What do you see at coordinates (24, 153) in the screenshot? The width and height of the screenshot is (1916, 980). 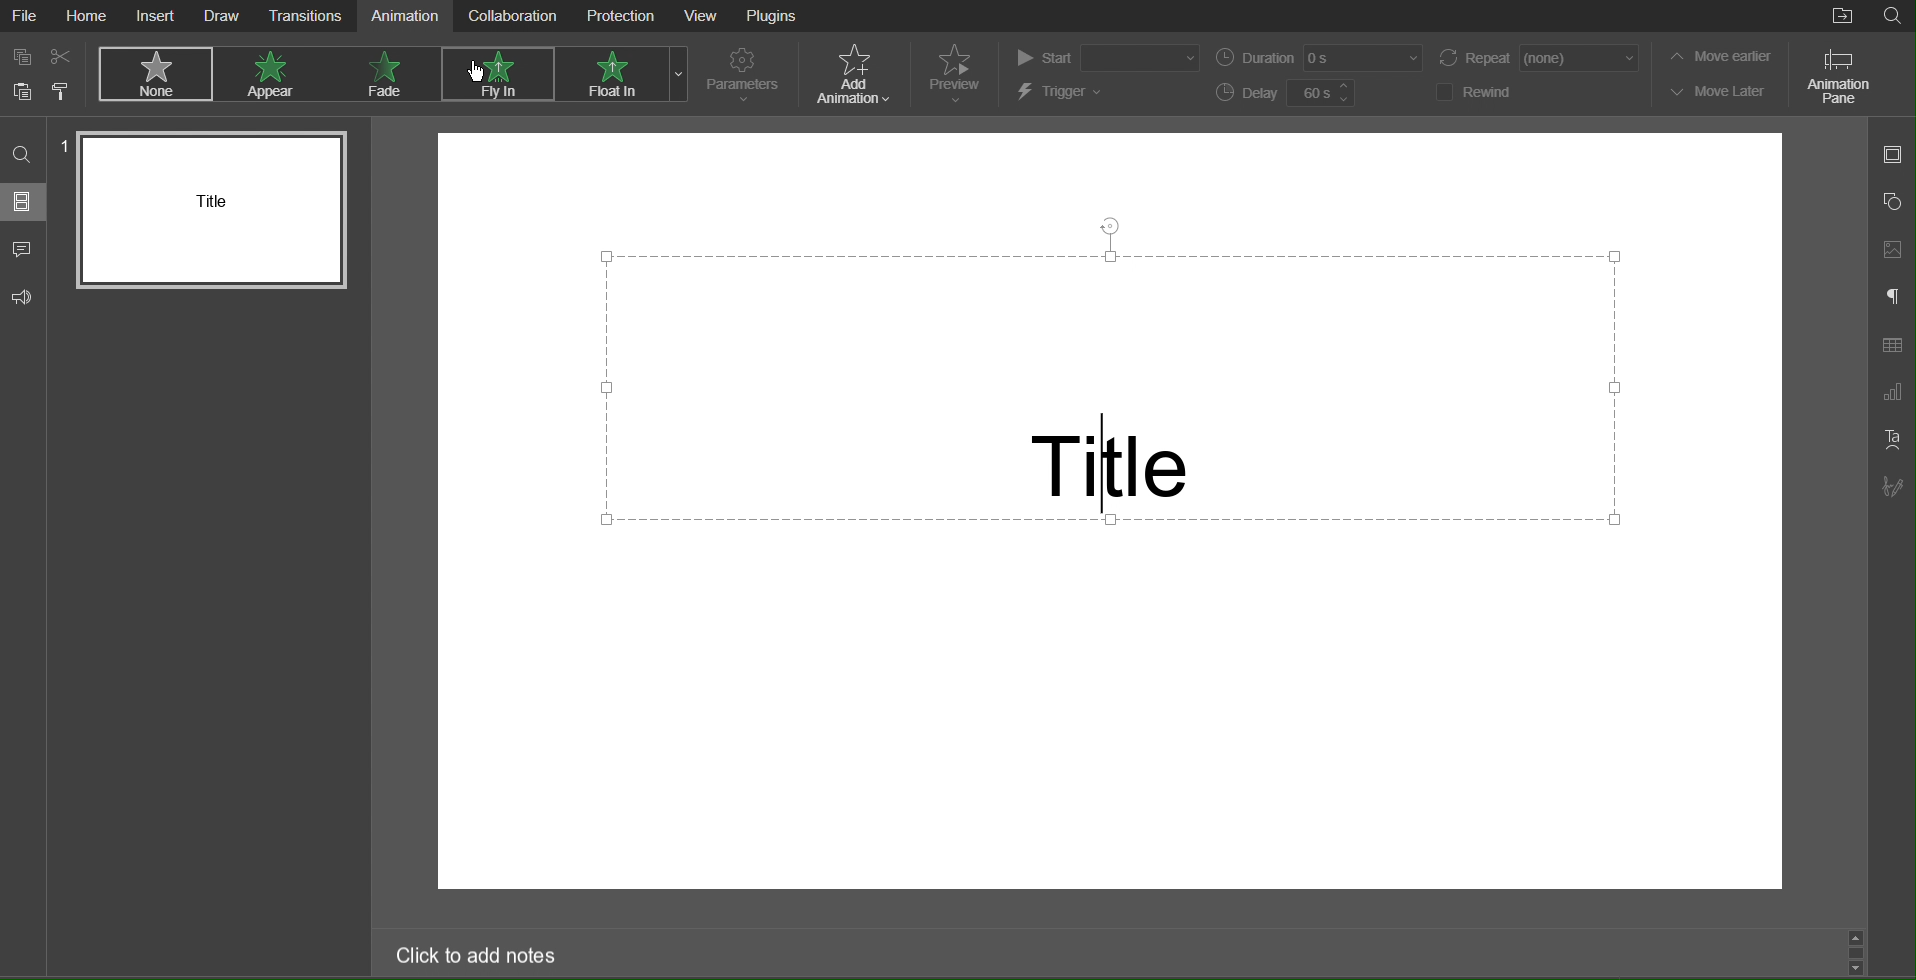 I see `Search` at bounding box center [24, 153].